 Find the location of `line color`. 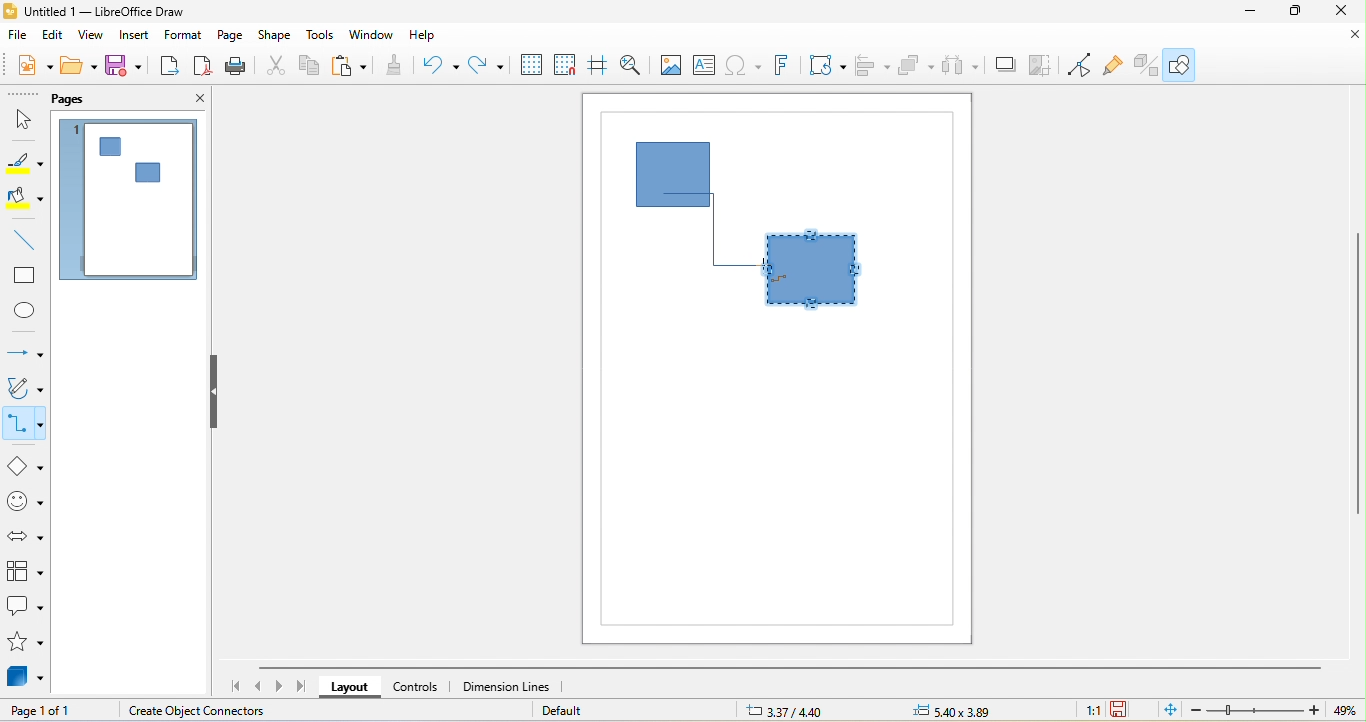

line color is located at coordinates (25, 162).